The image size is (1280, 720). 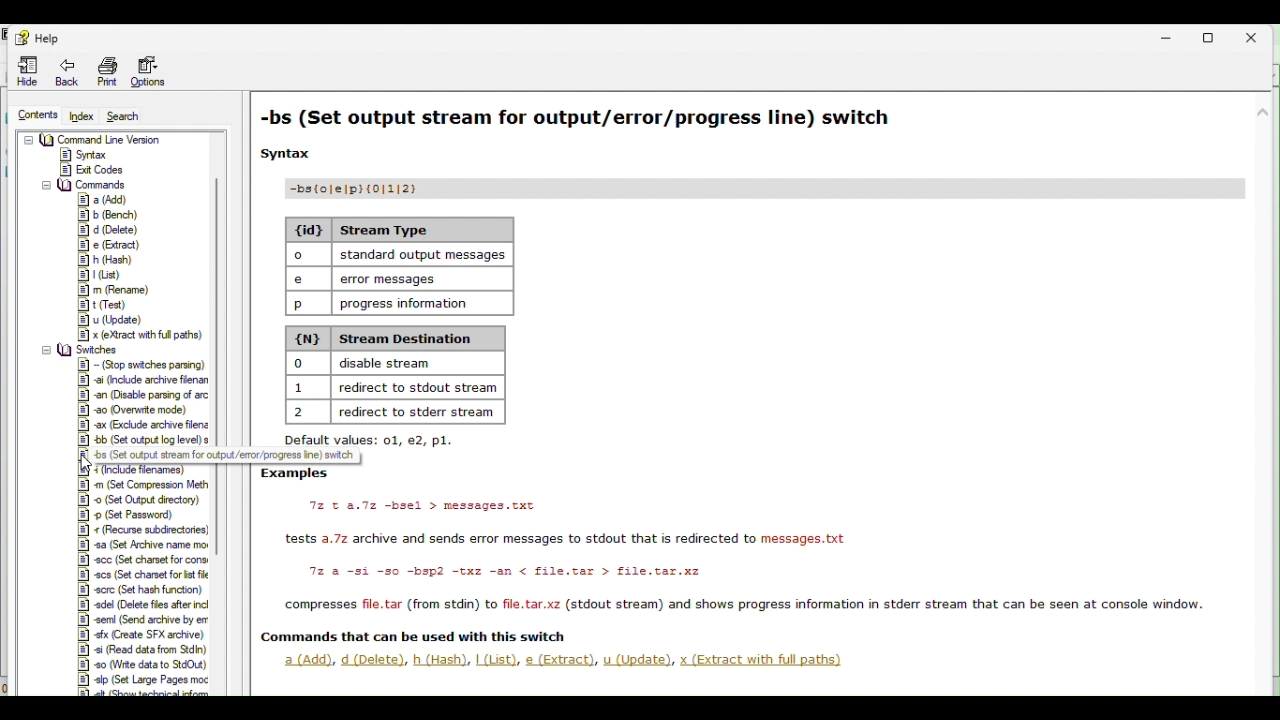 I want to click on Set output stream for output, so click(x=758, y=353).